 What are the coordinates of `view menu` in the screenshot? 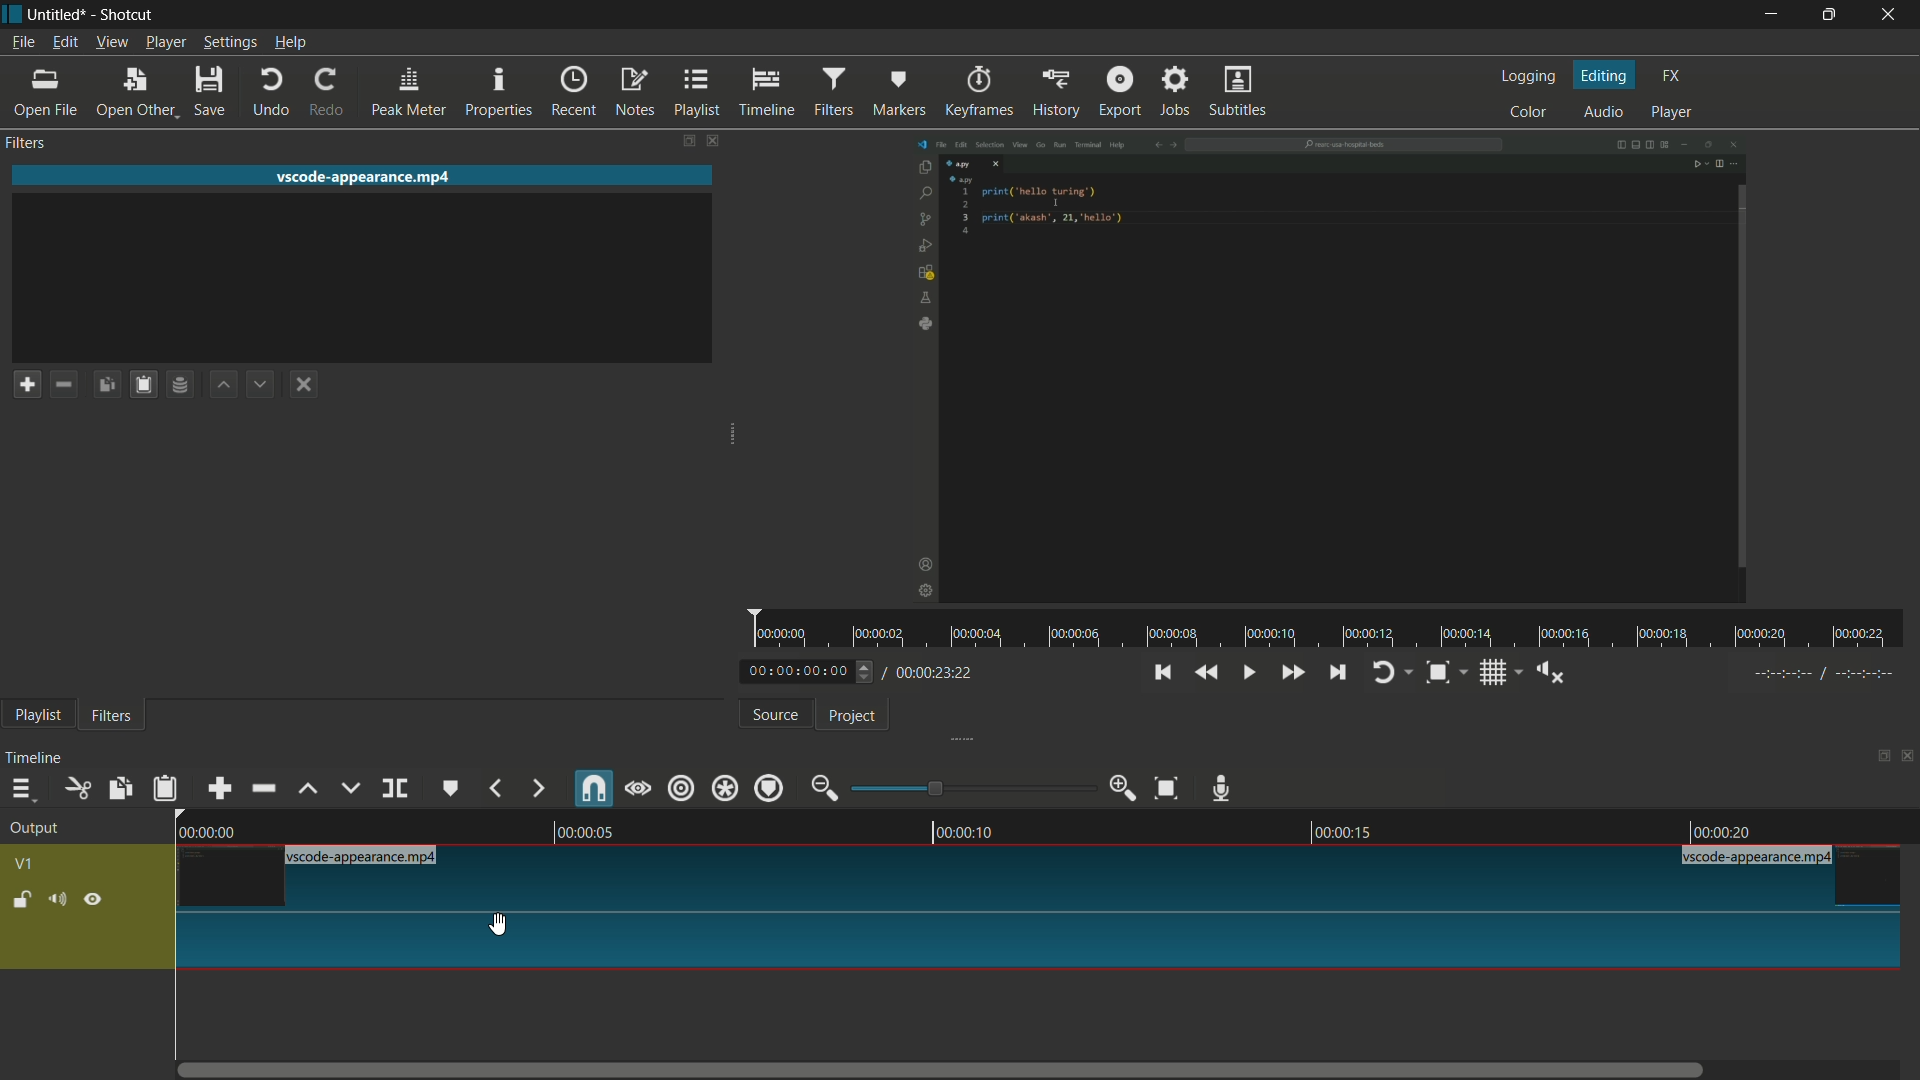 It's located at (110, 43).